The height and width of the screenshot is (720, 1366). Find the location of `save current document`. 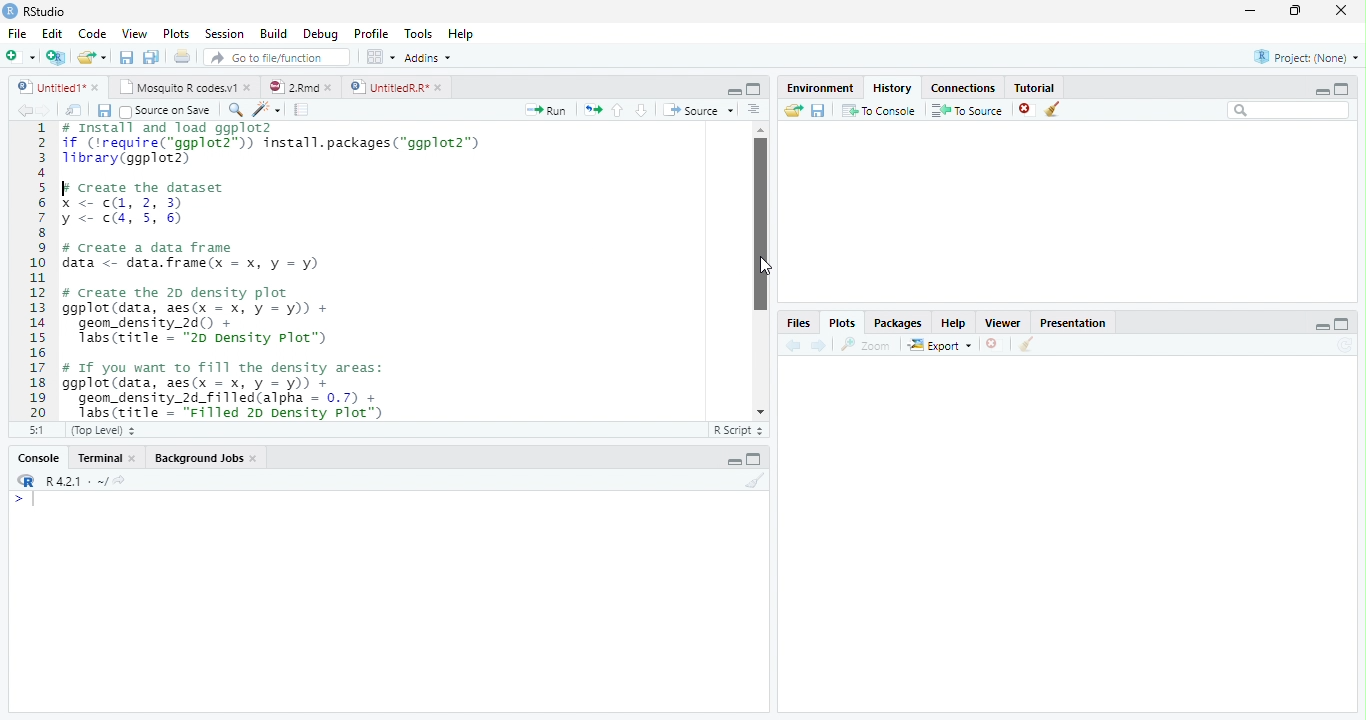

save current document is located at coordinates (125, 57).